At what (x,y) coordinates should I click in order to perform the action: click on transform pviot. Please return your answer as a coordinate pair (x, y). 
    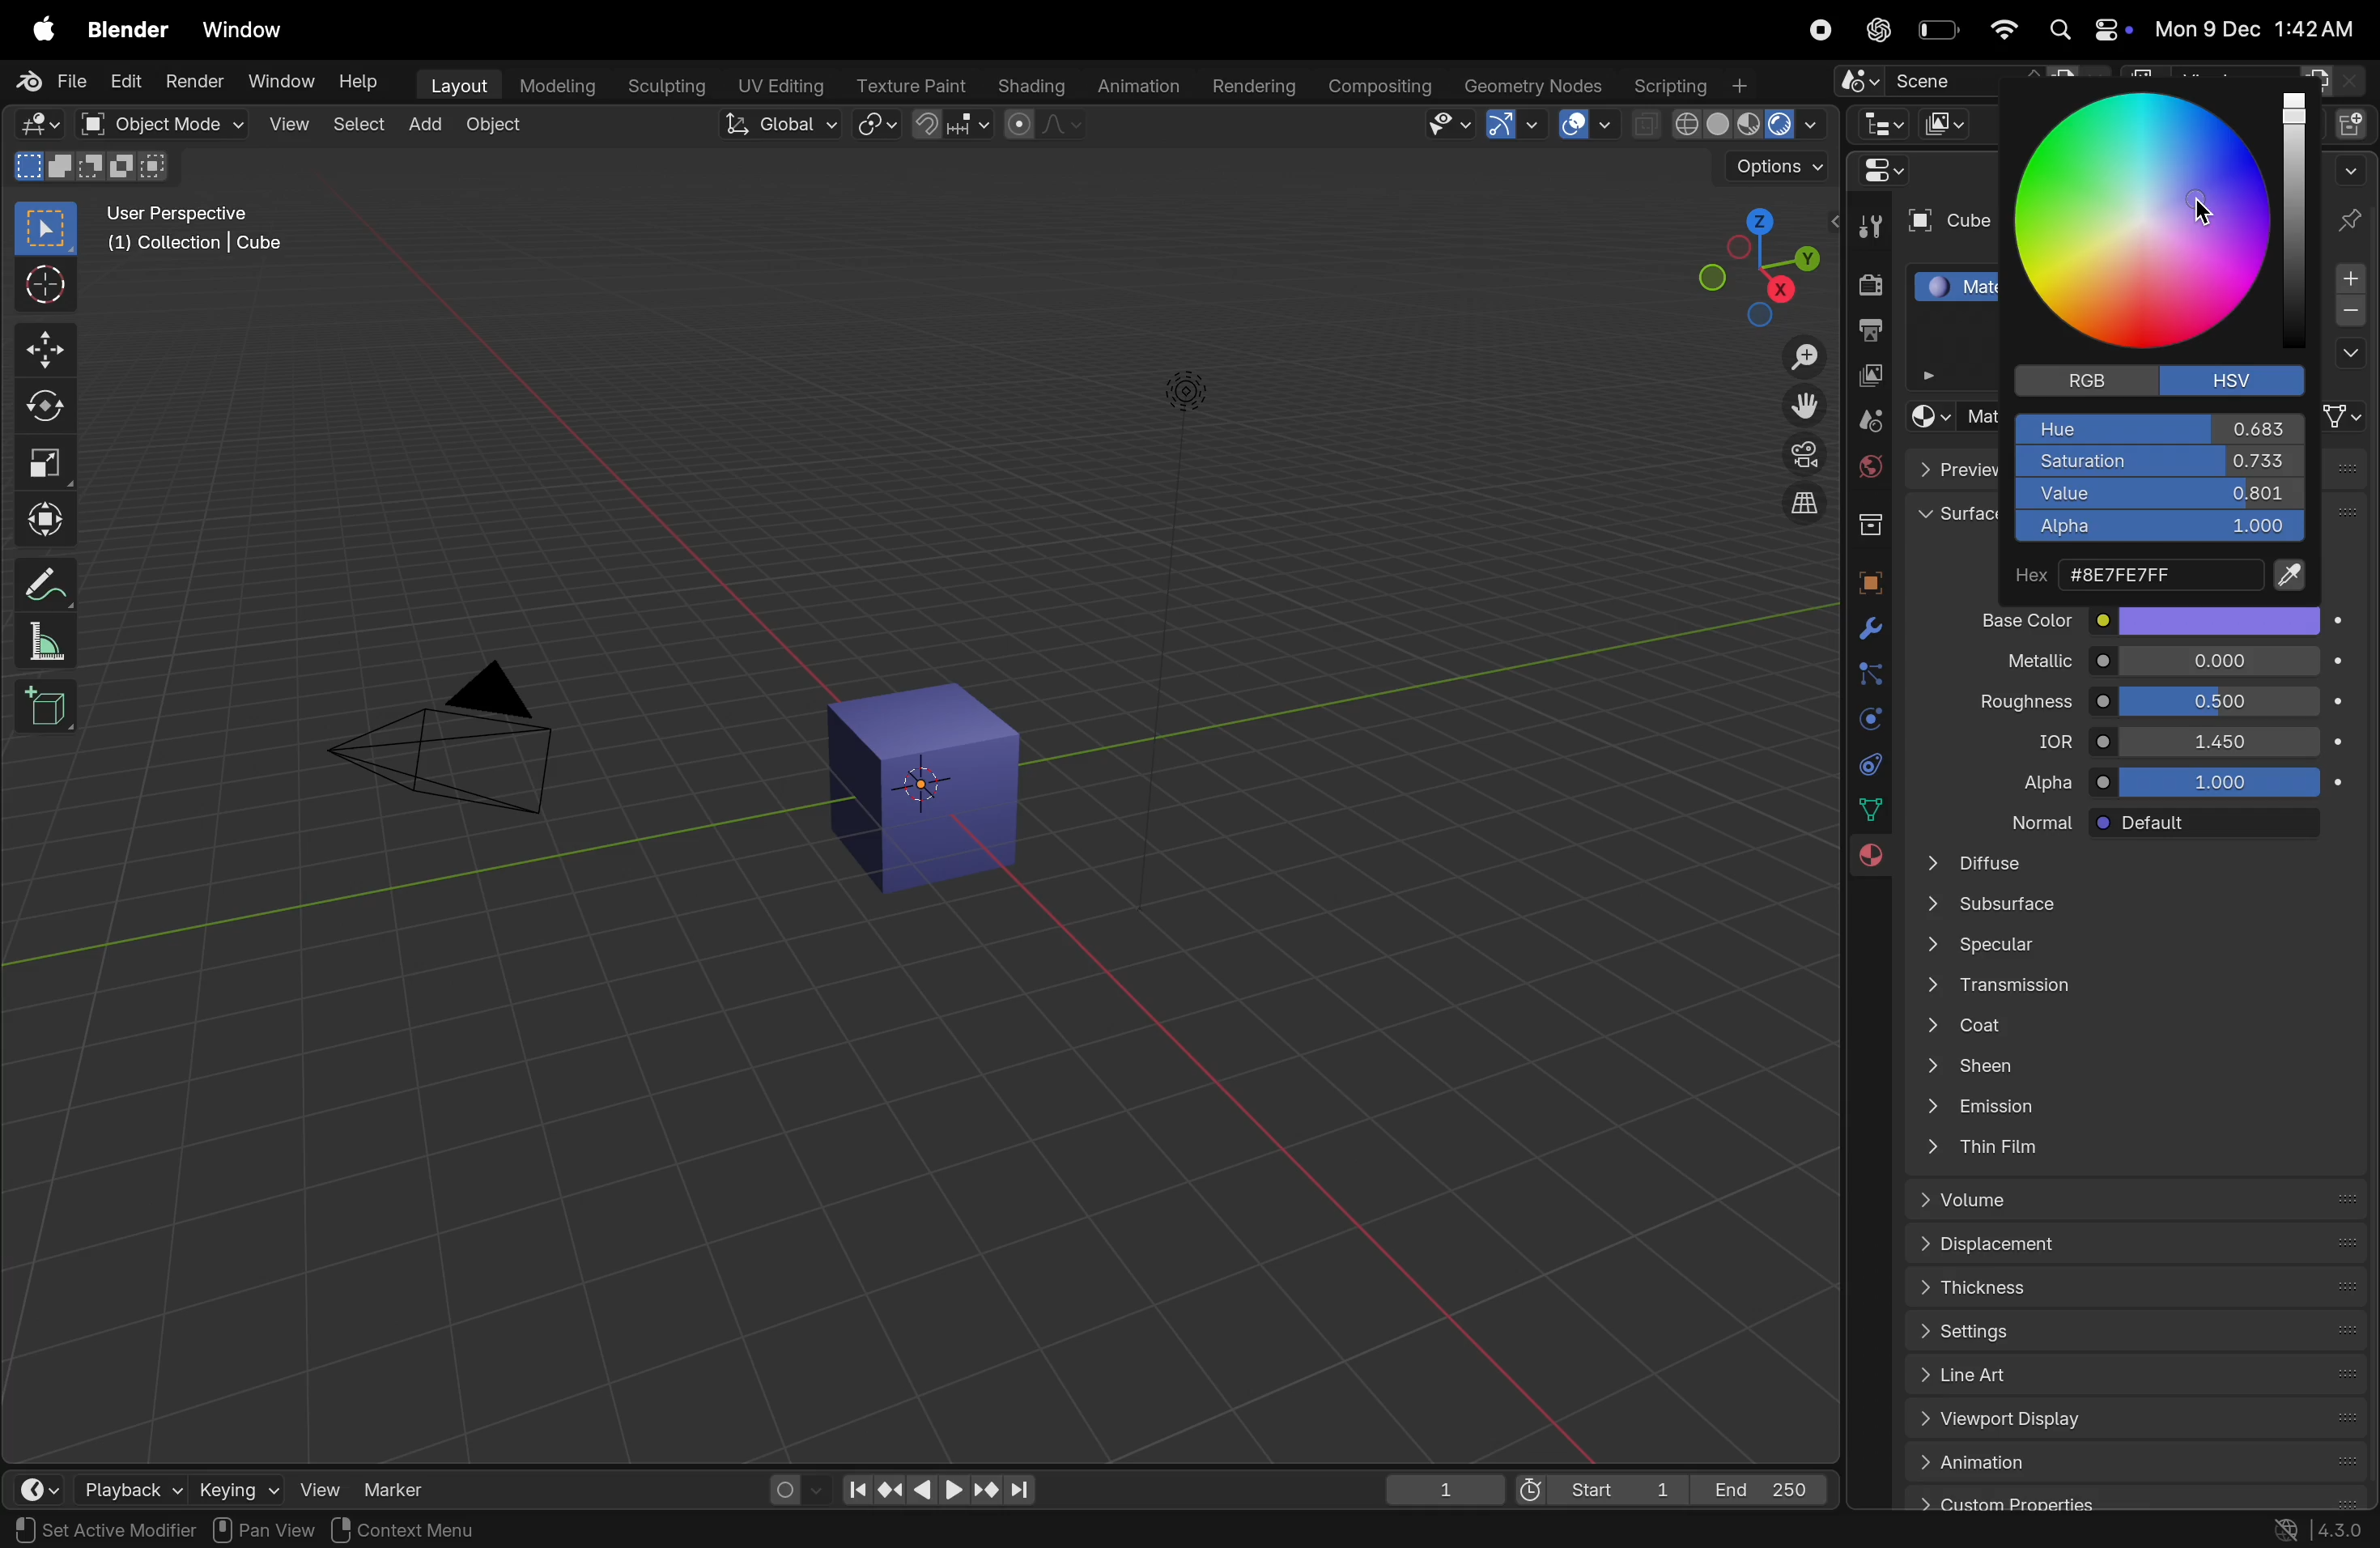
    Looking at the image, I should click on (877, 125).